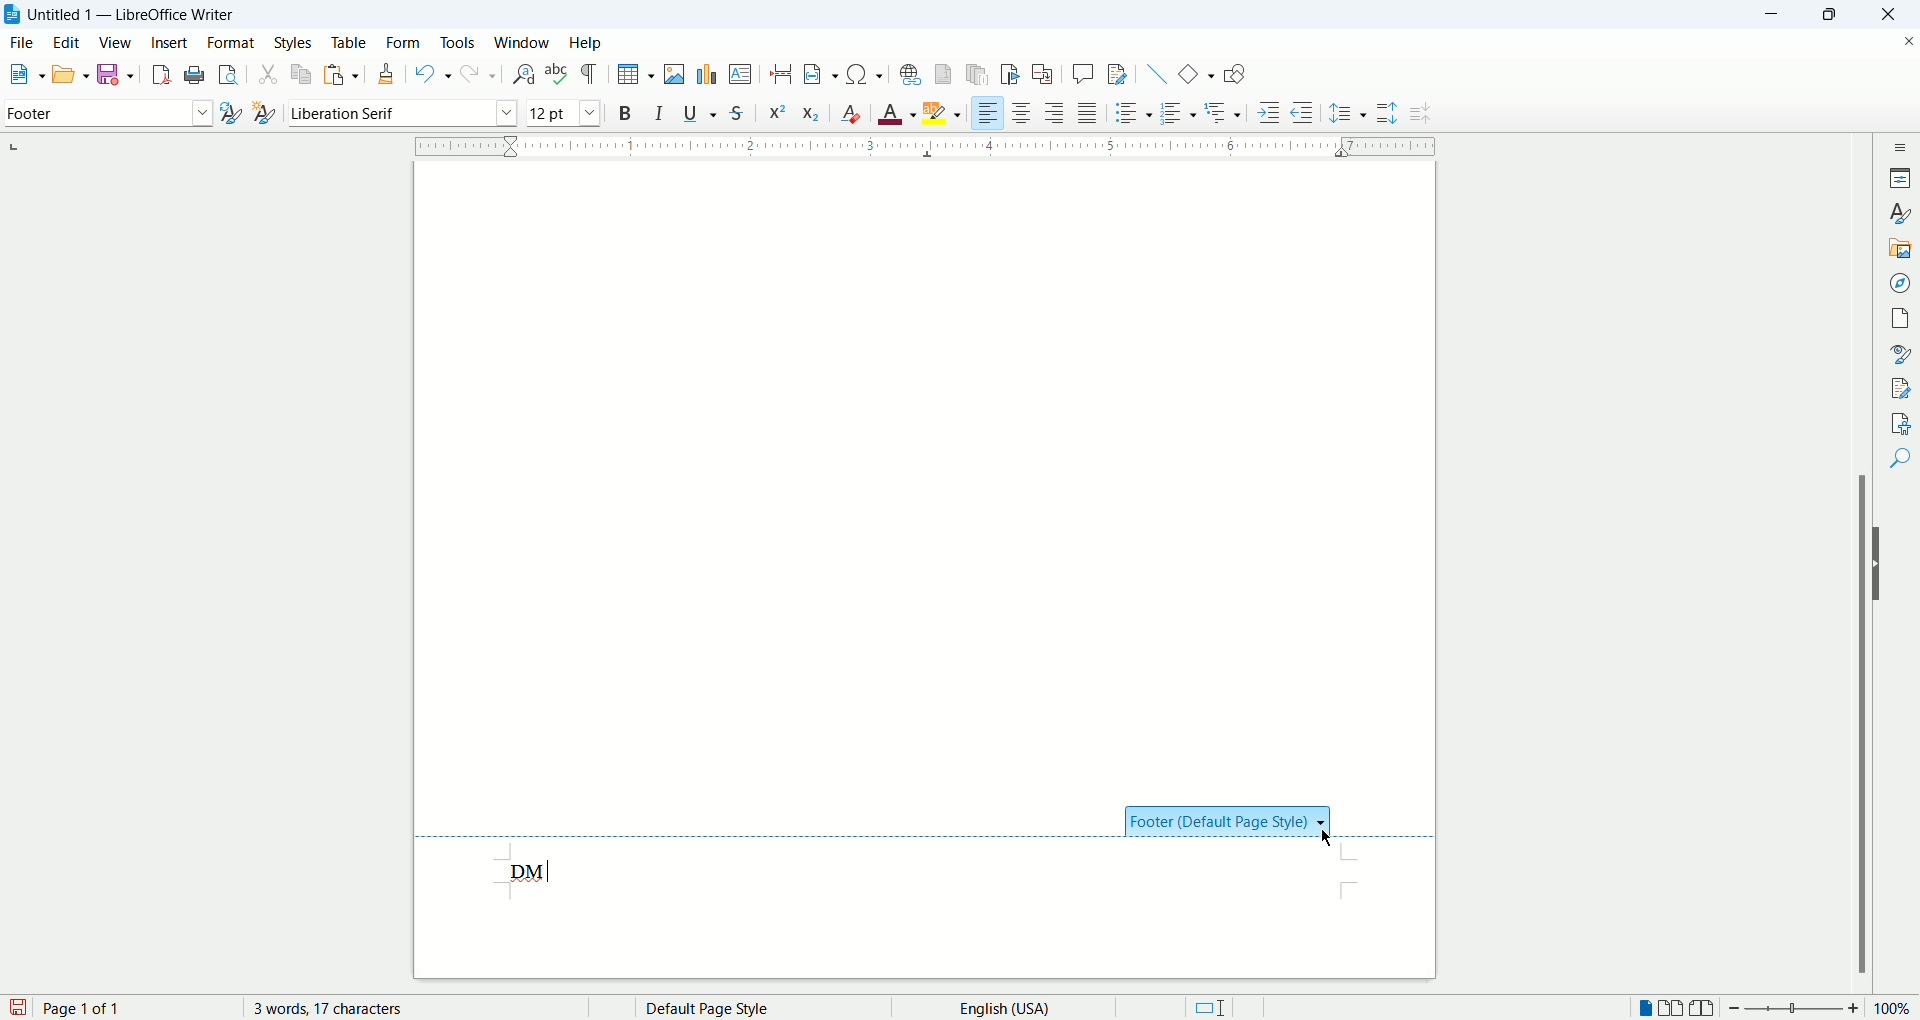  What do you see at coordinates (1027, 114) in the screenshot?
I see `align center` at bounding box center [1027, 114].